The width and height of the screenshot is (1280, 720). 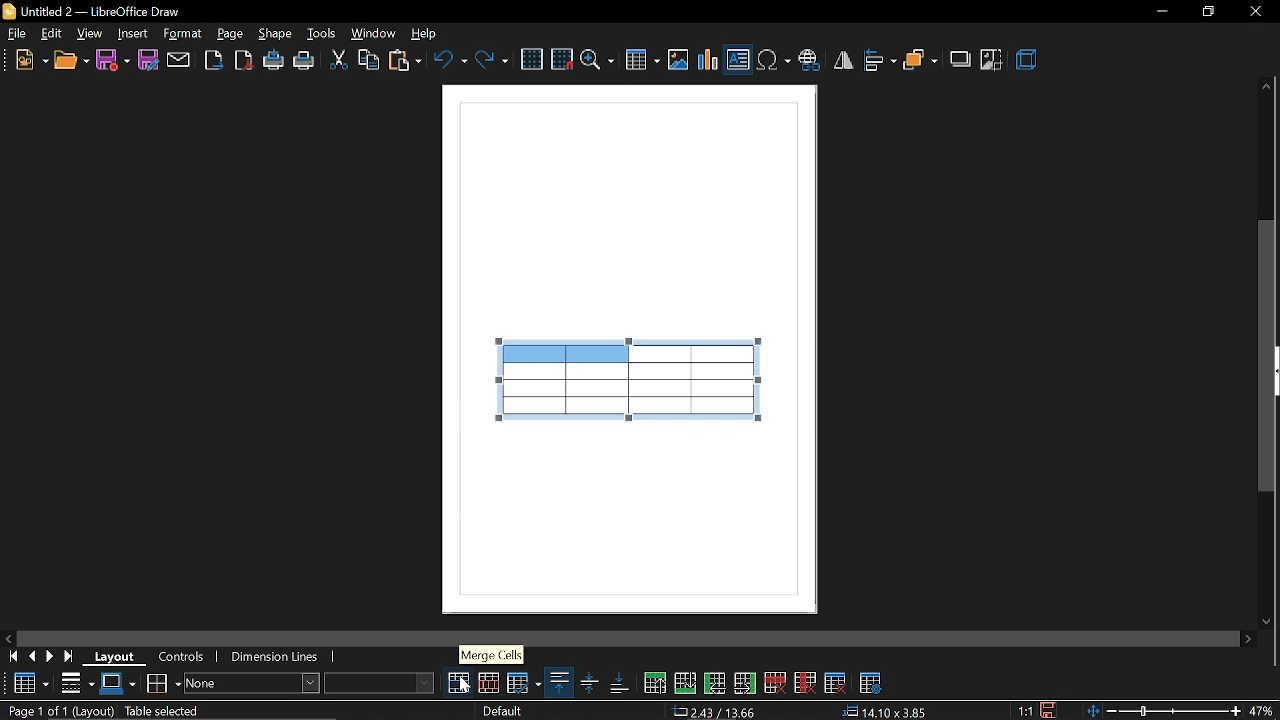 What do you see at coordinates (71, 60) in the screenshot?
I see `open` at bounding box center [71, 60].